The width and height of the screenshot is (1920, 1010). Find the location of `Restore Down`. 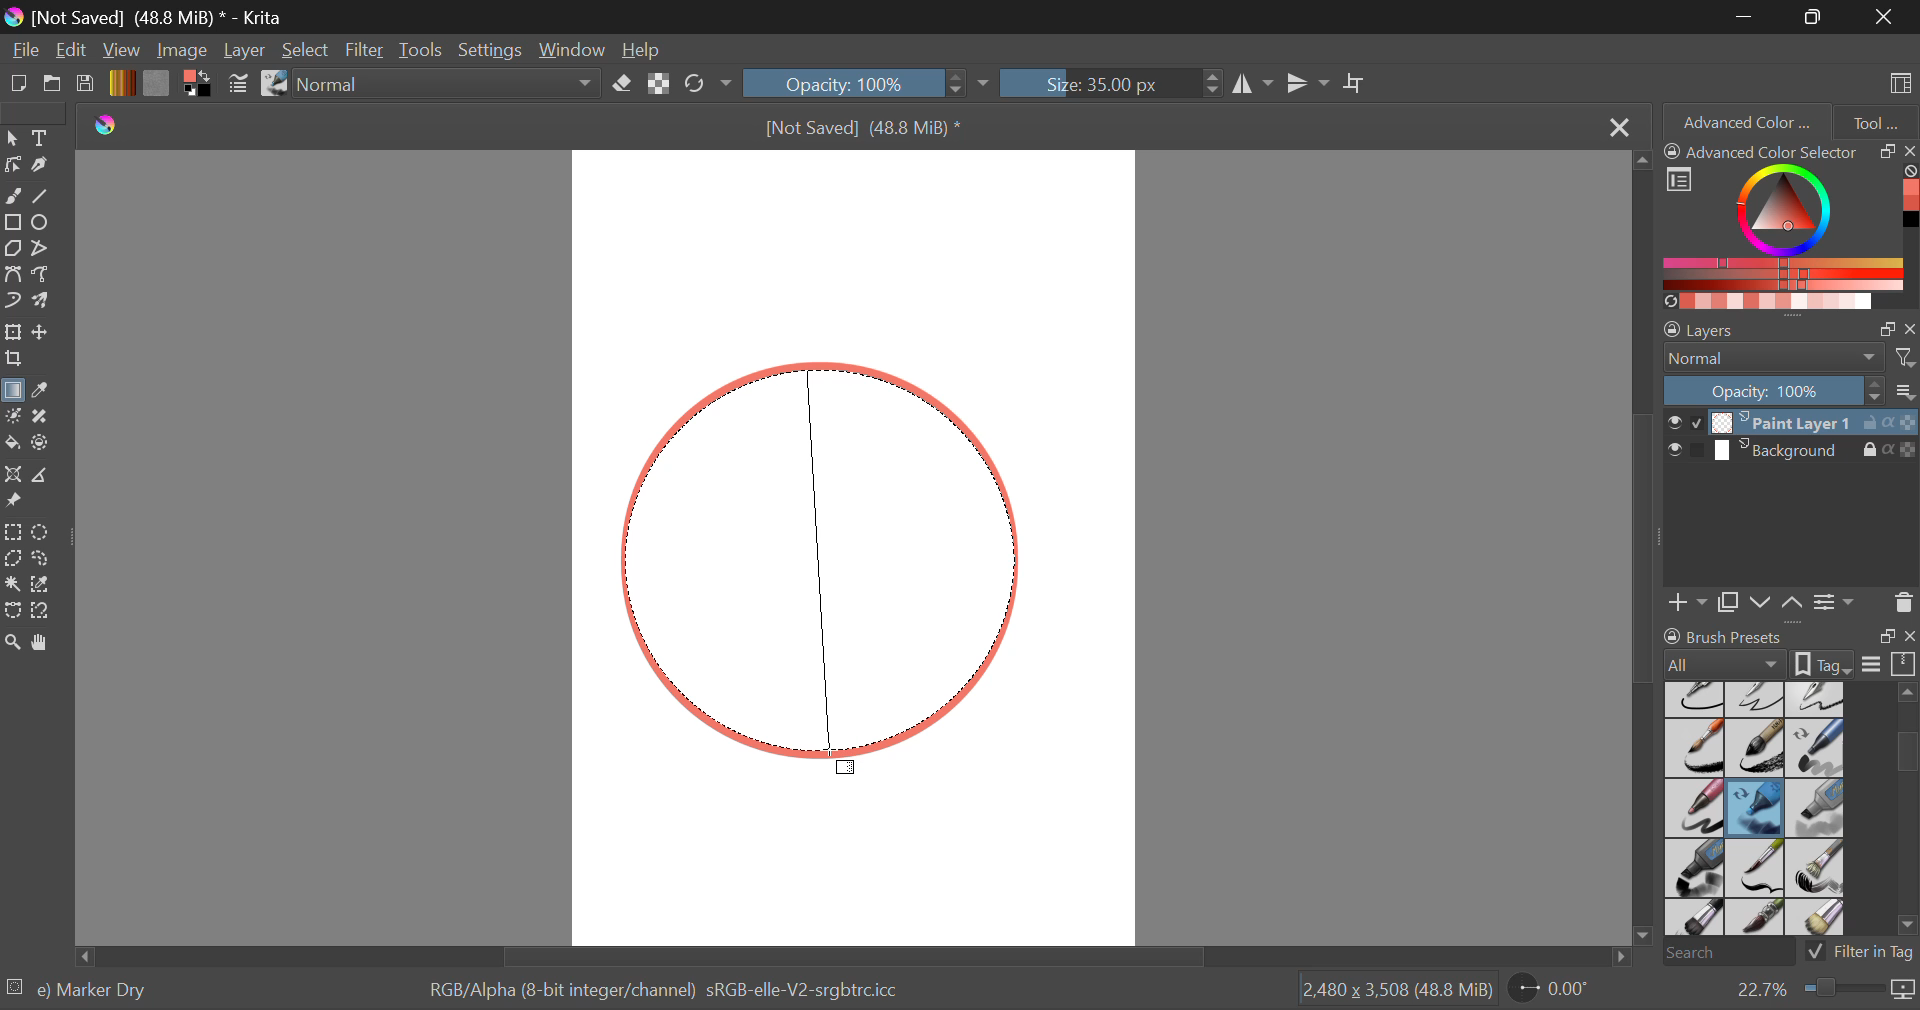

Restore Down is located at coordinates (1748, 16).